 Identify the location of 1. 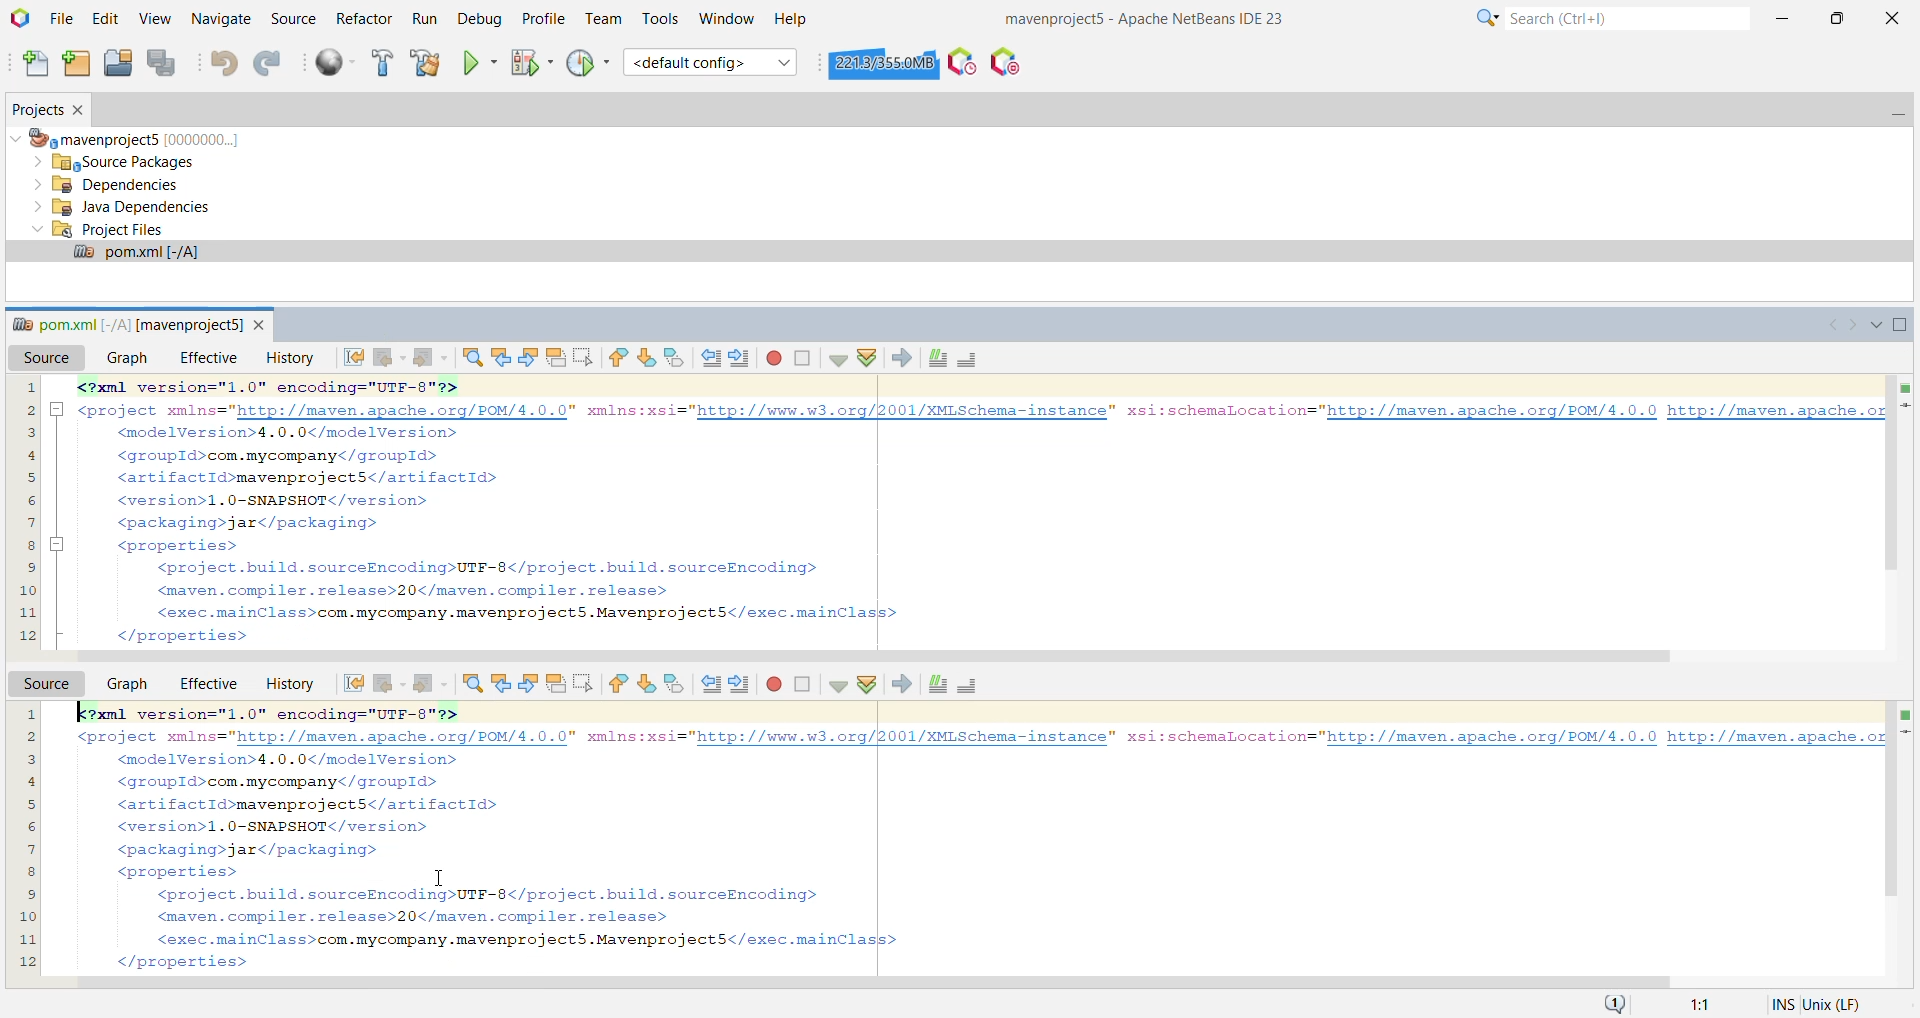
(27, 387).